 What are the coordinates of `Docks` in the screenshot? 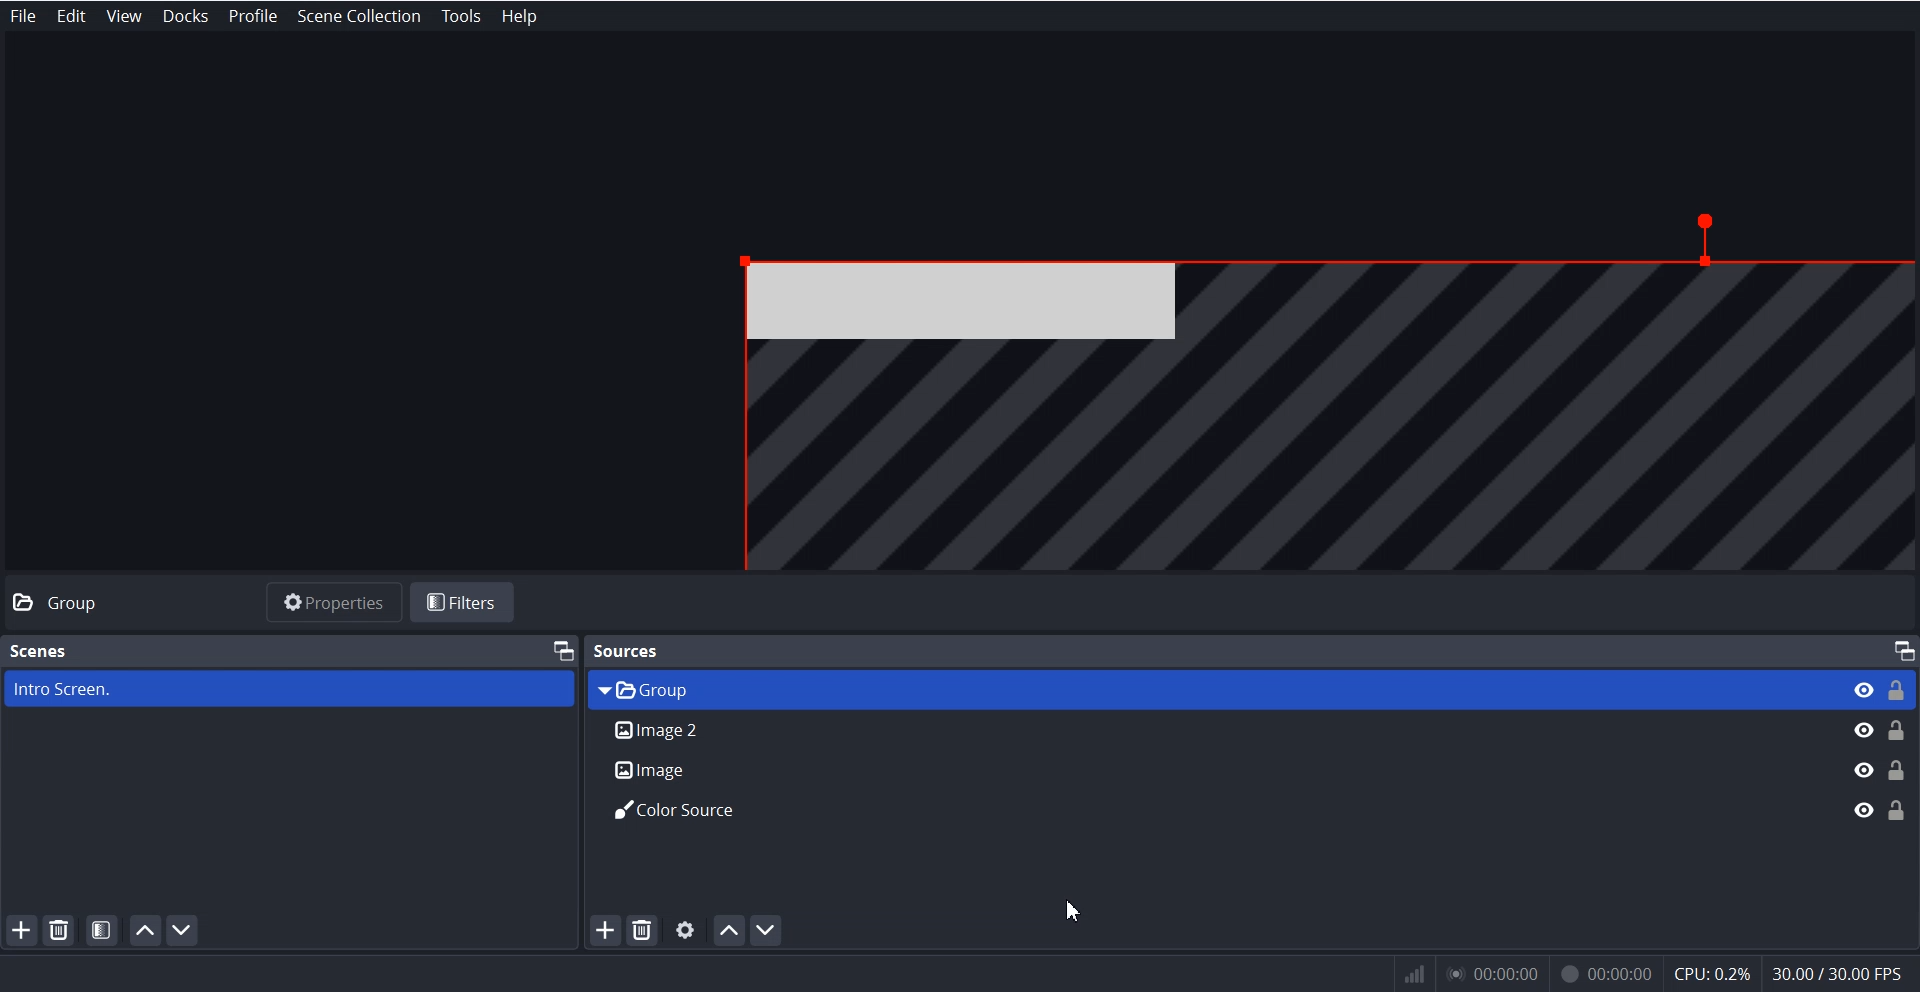 It's located at (186, 16).